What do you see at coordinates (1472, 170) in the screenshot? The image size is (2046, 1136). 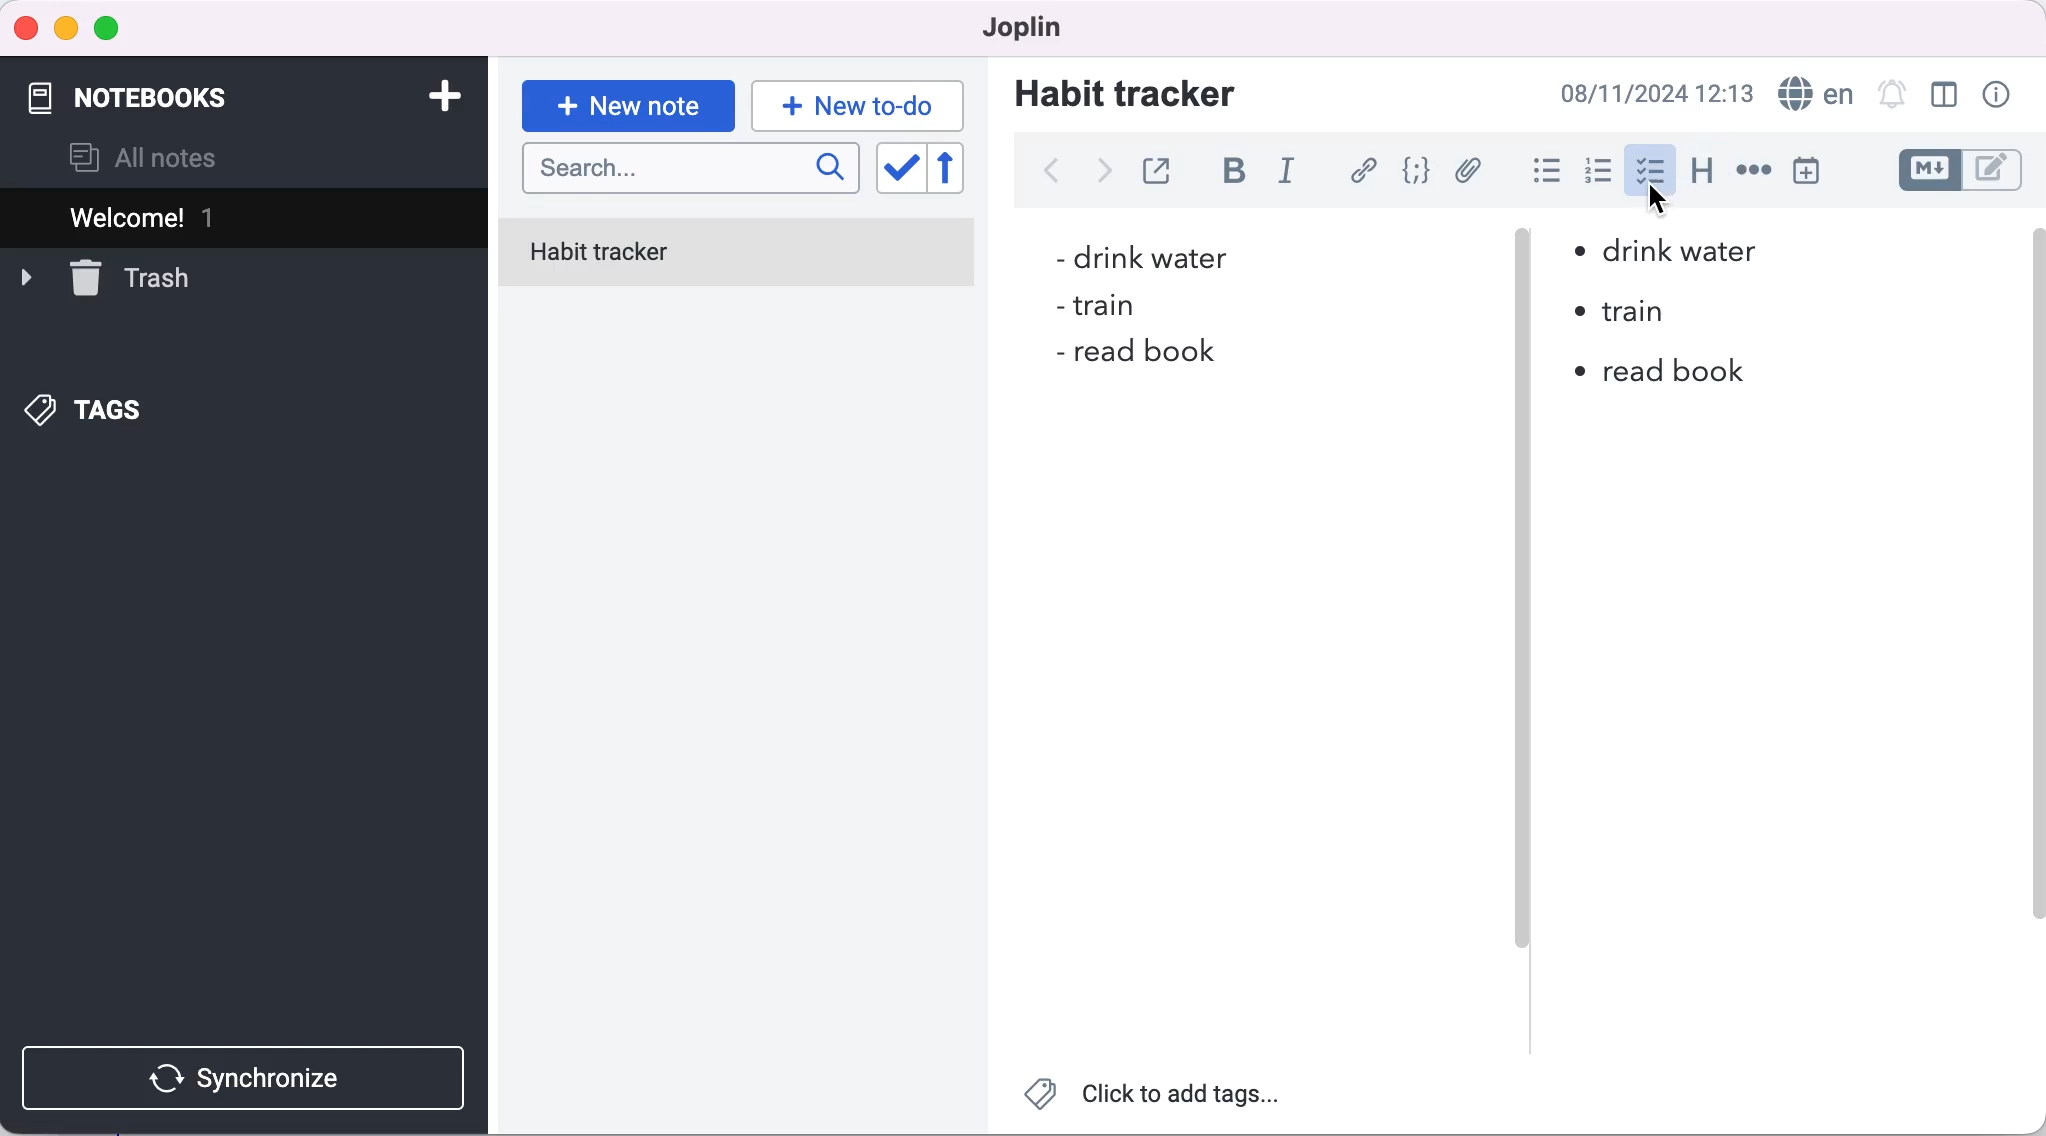 I see `attach file` at bounding box center [1472, 170].